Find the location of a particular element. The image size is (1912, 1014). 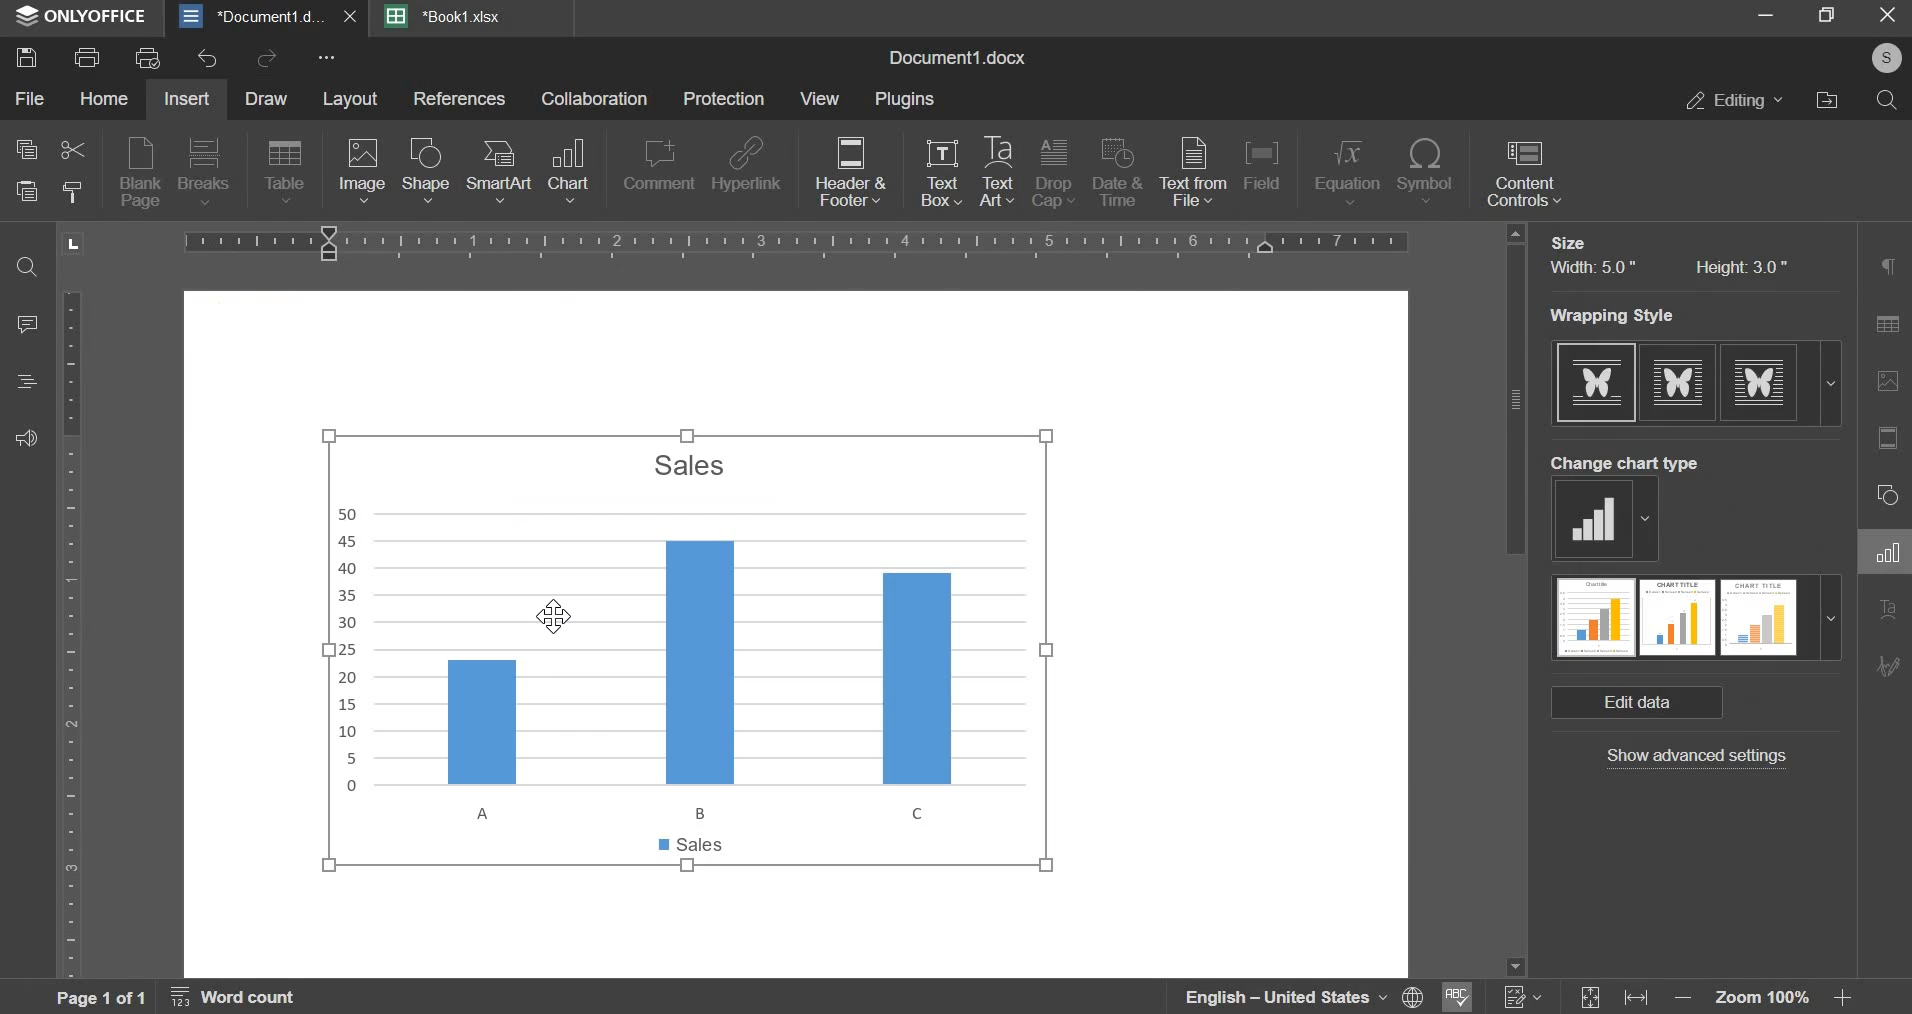

drop cap is located at coordinates (1054, 175).